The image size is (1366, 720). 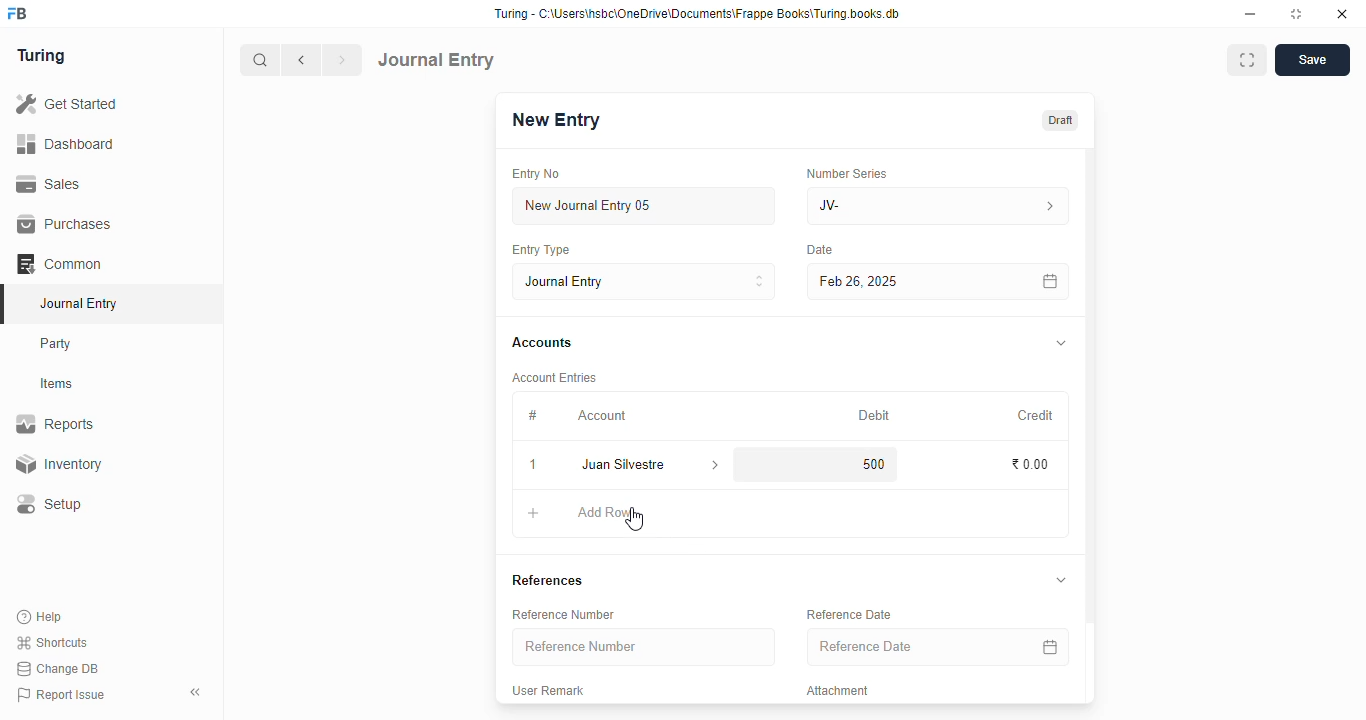 What do you see at coordinates (58, 669) in the screenshot?
I see `change DB` at bounding box center [58, 669].